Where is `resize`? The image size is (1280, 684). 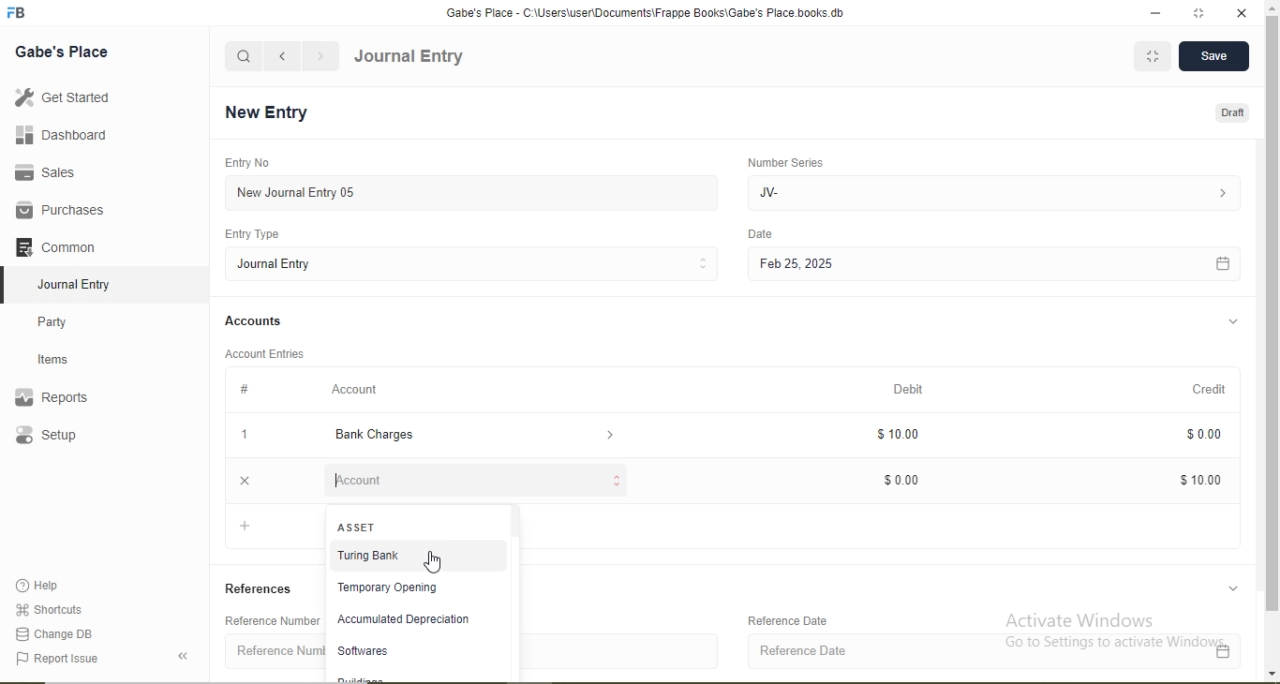 resize is located at coordinates (1199, 13).